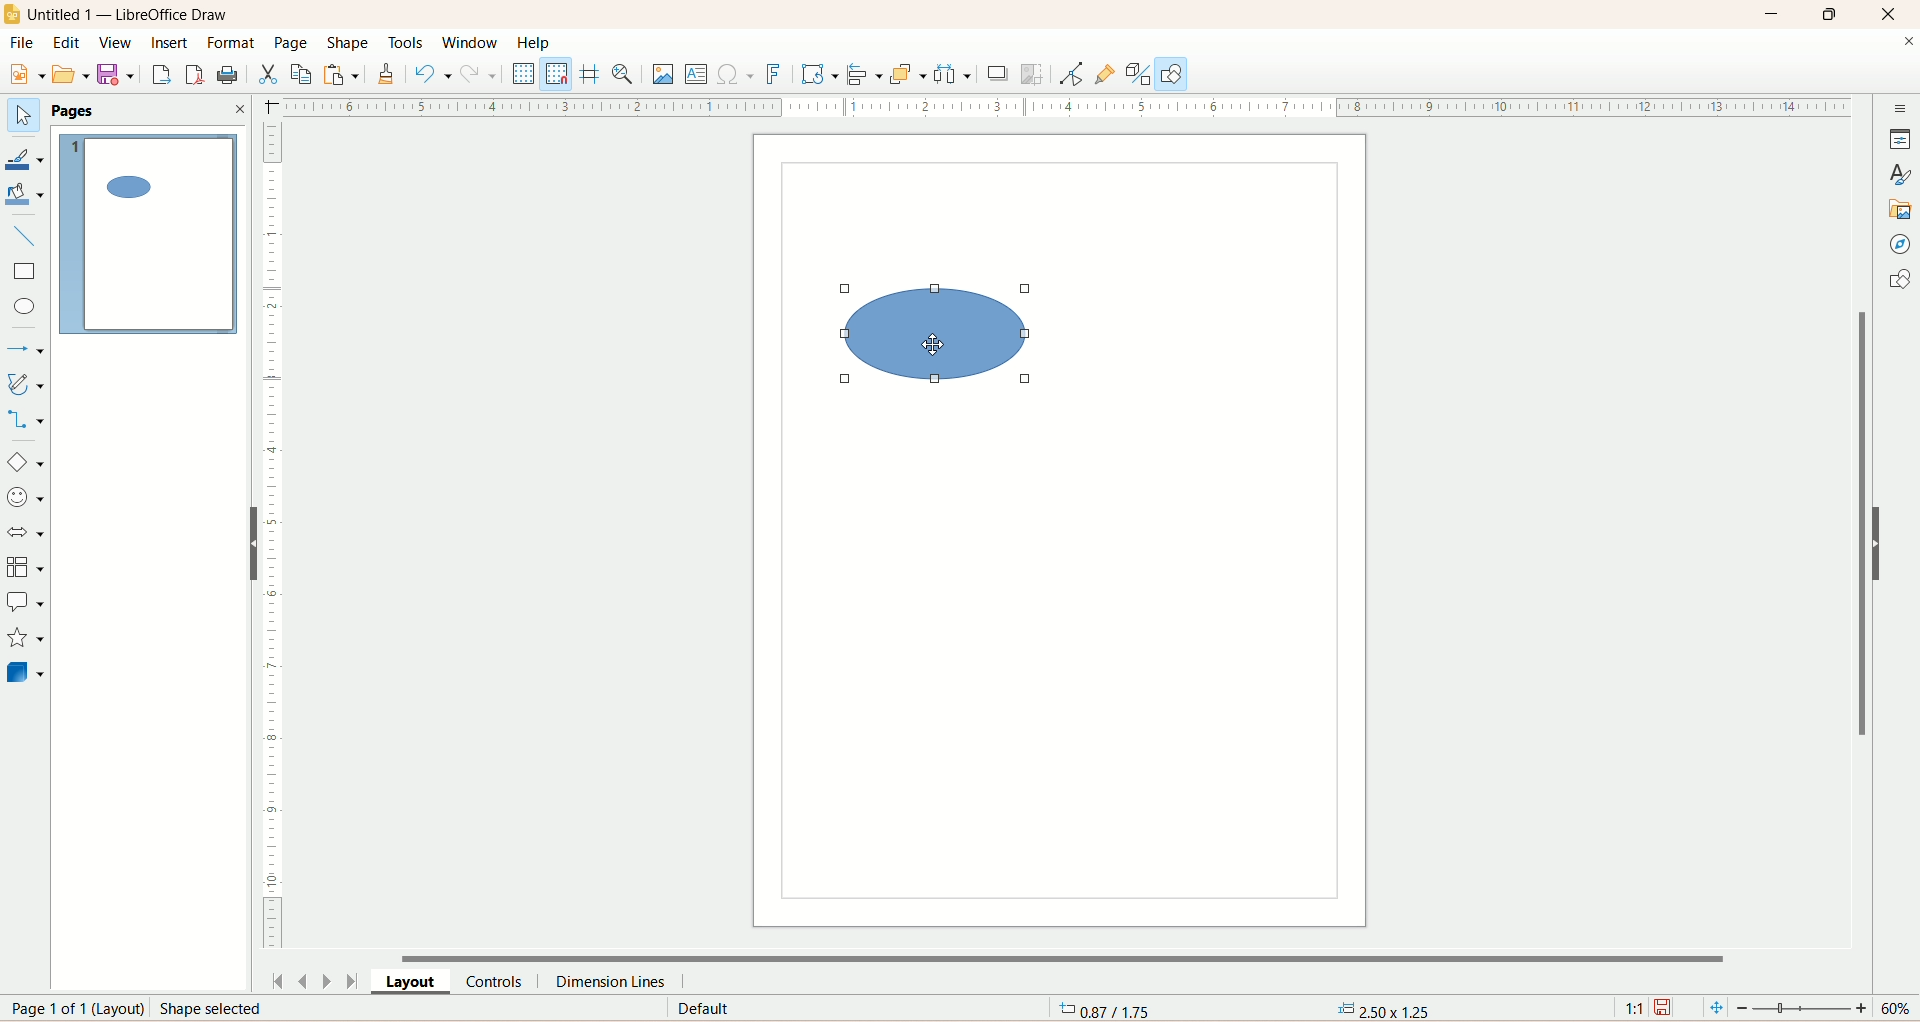 This screenshot has height=1022, width=1920. Describe the element at coordinates (862, 77) in the screenshot. I see `allign` at that location.